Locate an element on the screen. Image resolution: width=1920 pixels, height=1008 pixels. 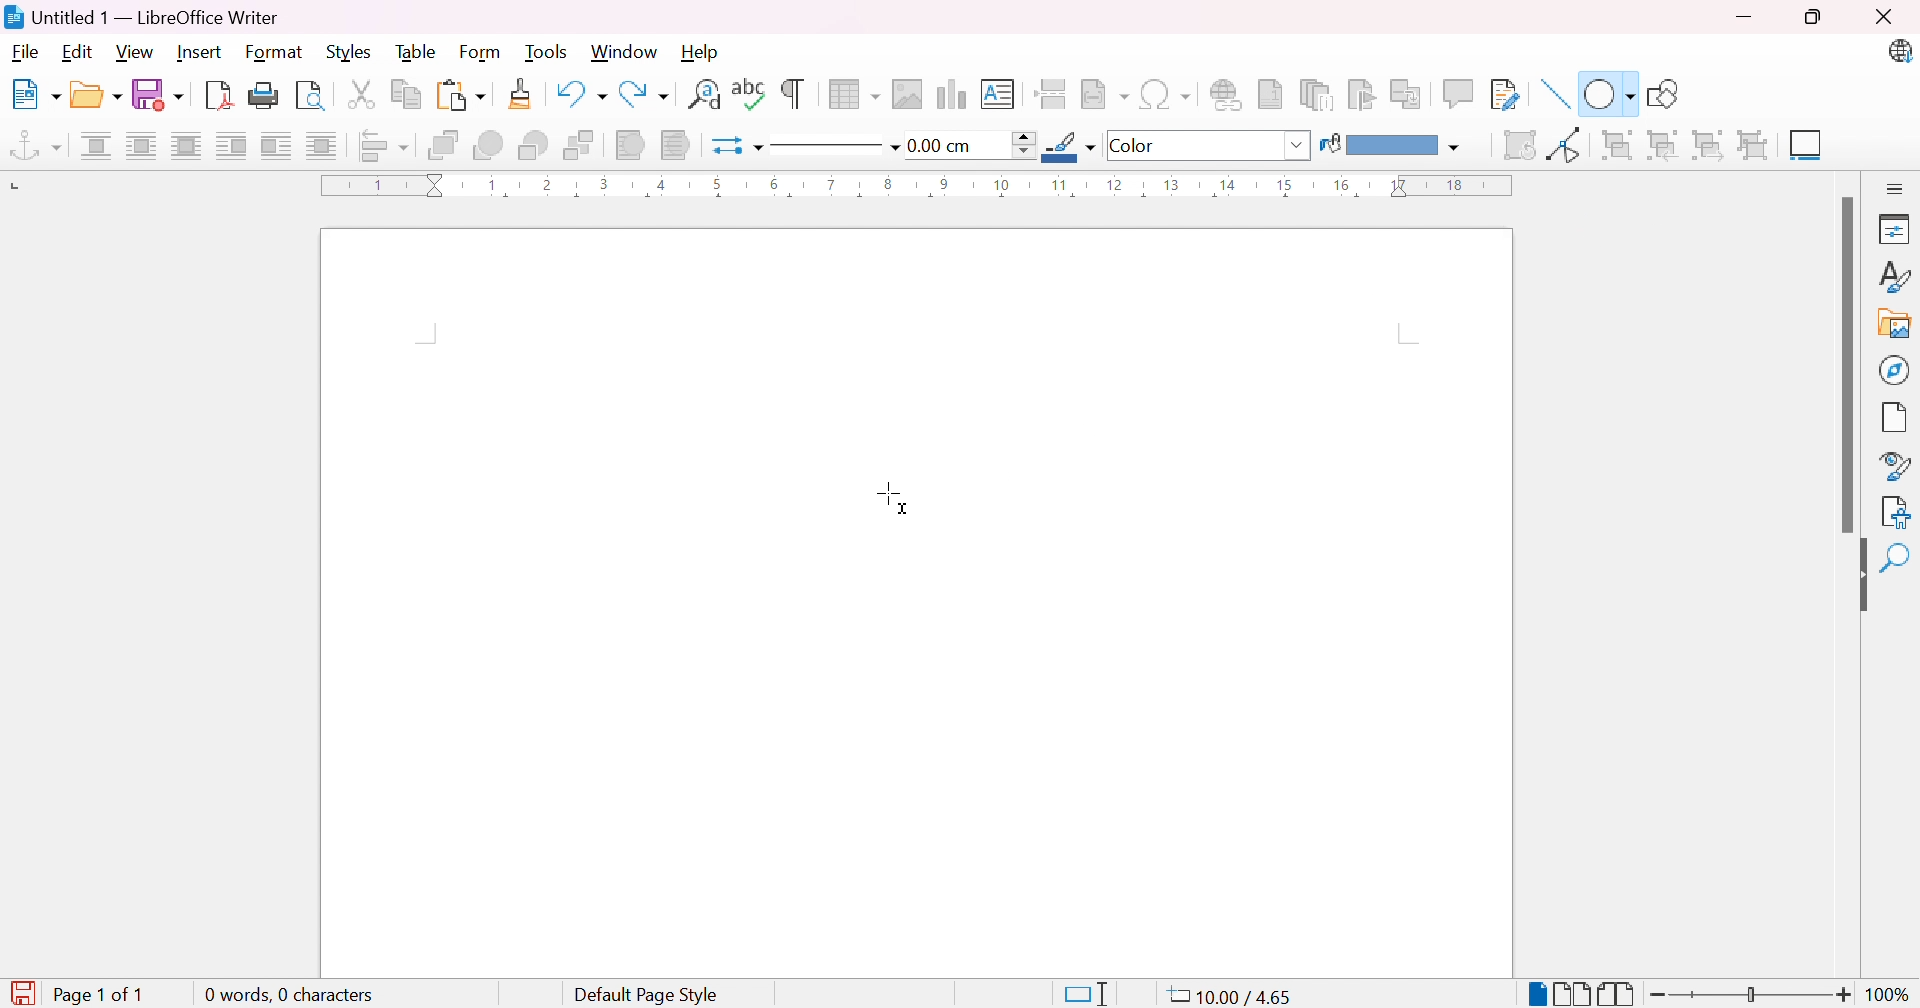
Help is located at coordinates (701, 51).